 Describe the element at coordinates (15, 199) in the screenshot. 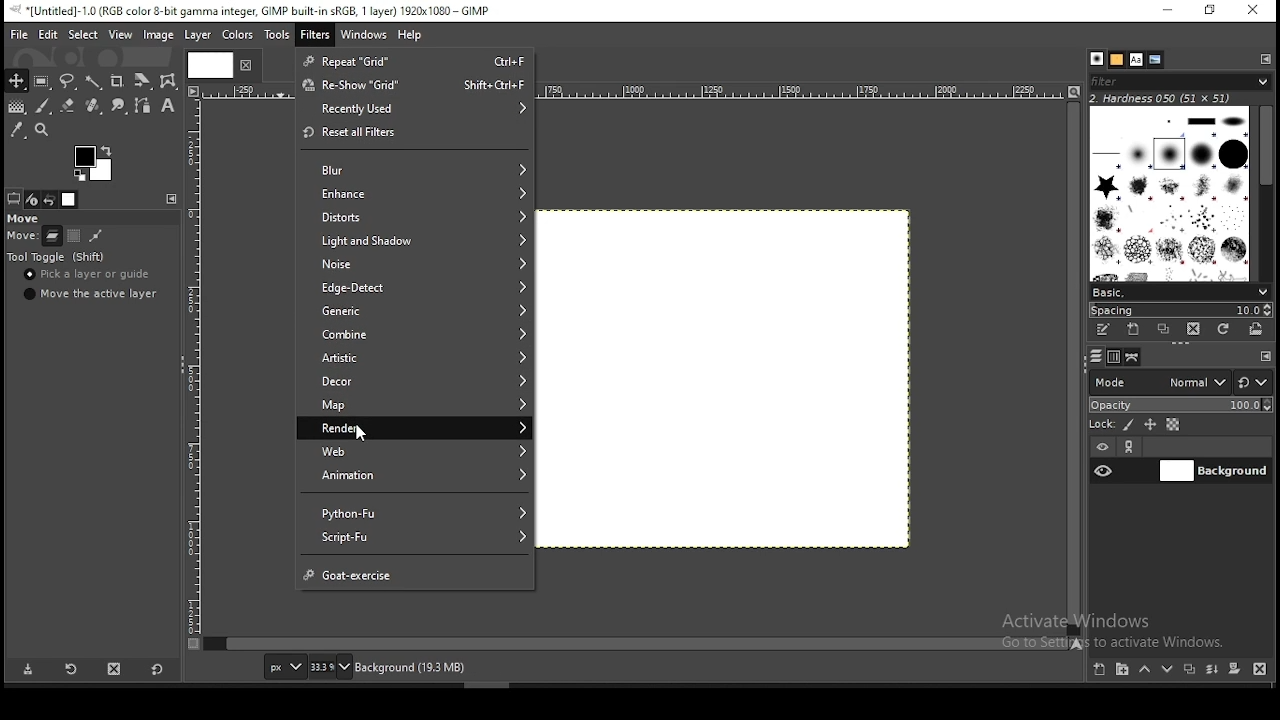

I see `tool options` at that location.